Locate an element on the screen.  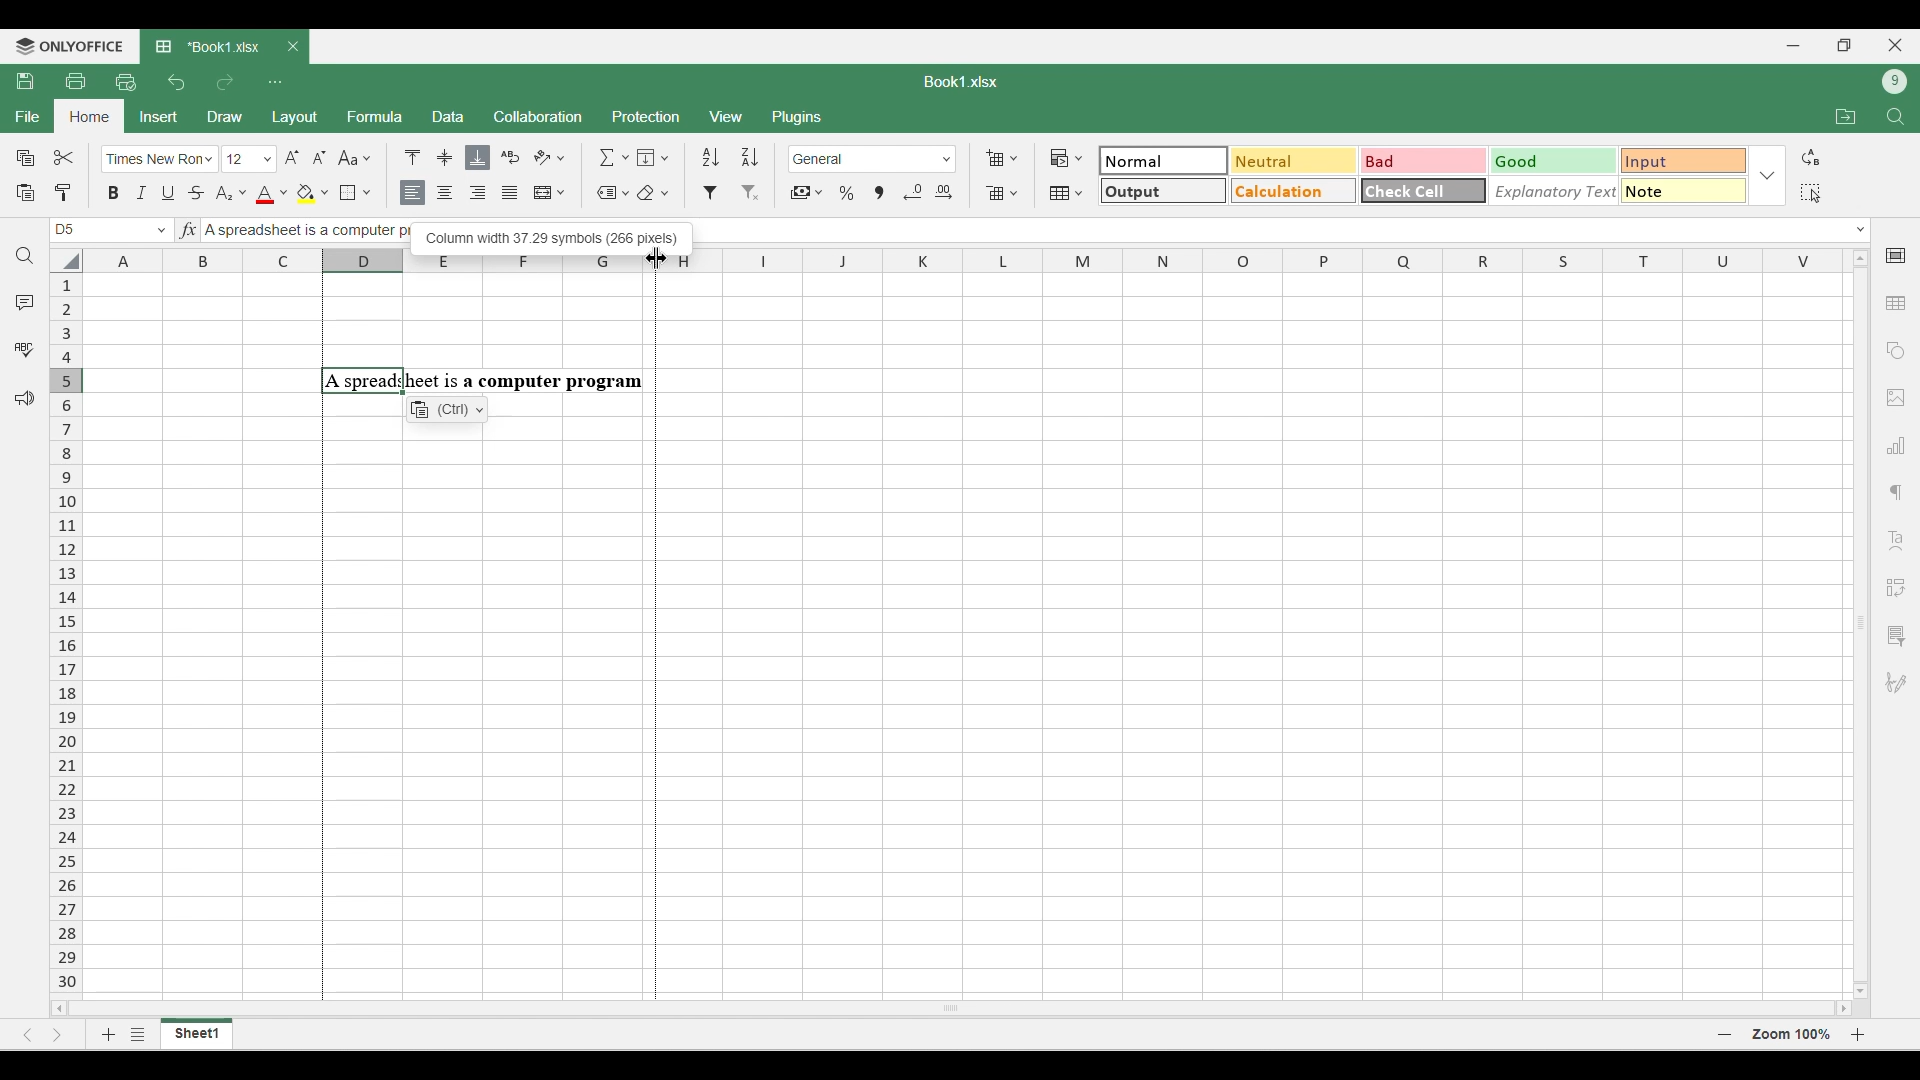
Data menu is located at coordinates (448, 115).